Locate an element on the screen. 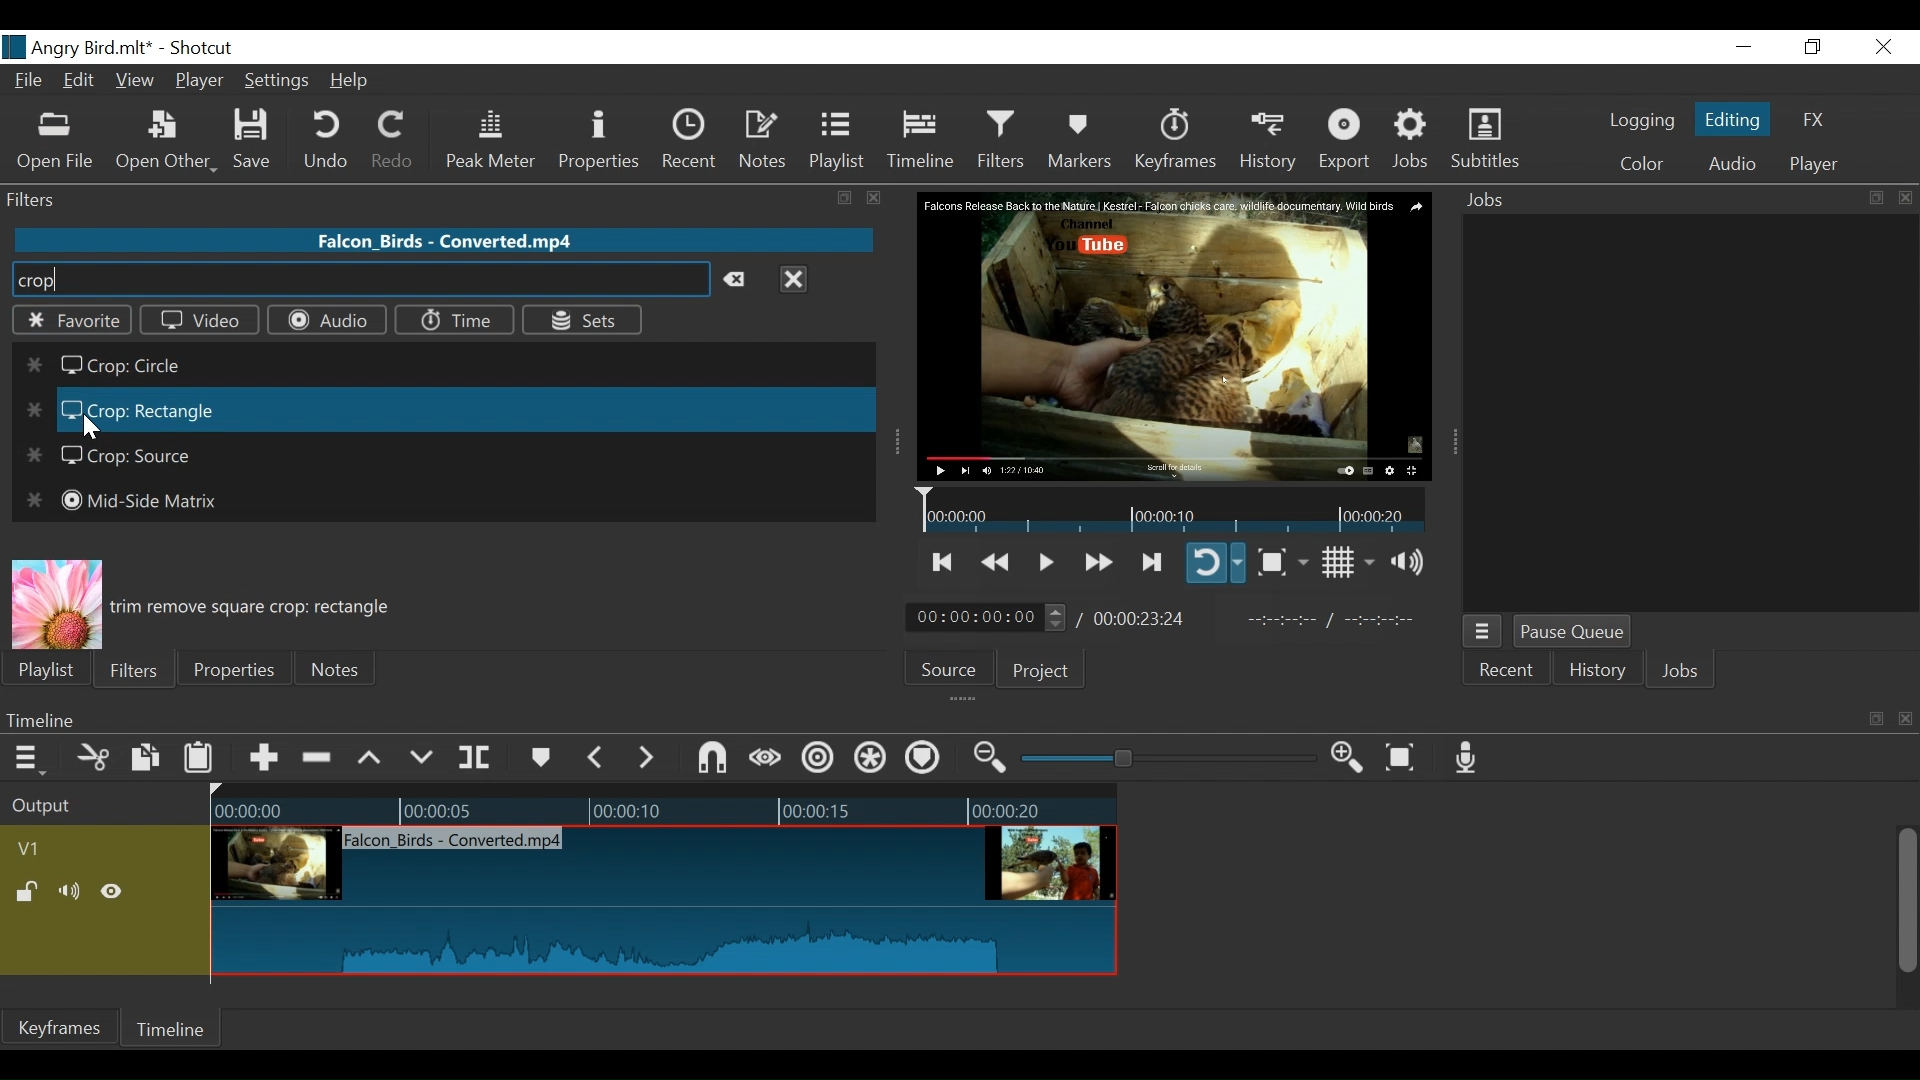  Source is located at coordinates (956, 667).